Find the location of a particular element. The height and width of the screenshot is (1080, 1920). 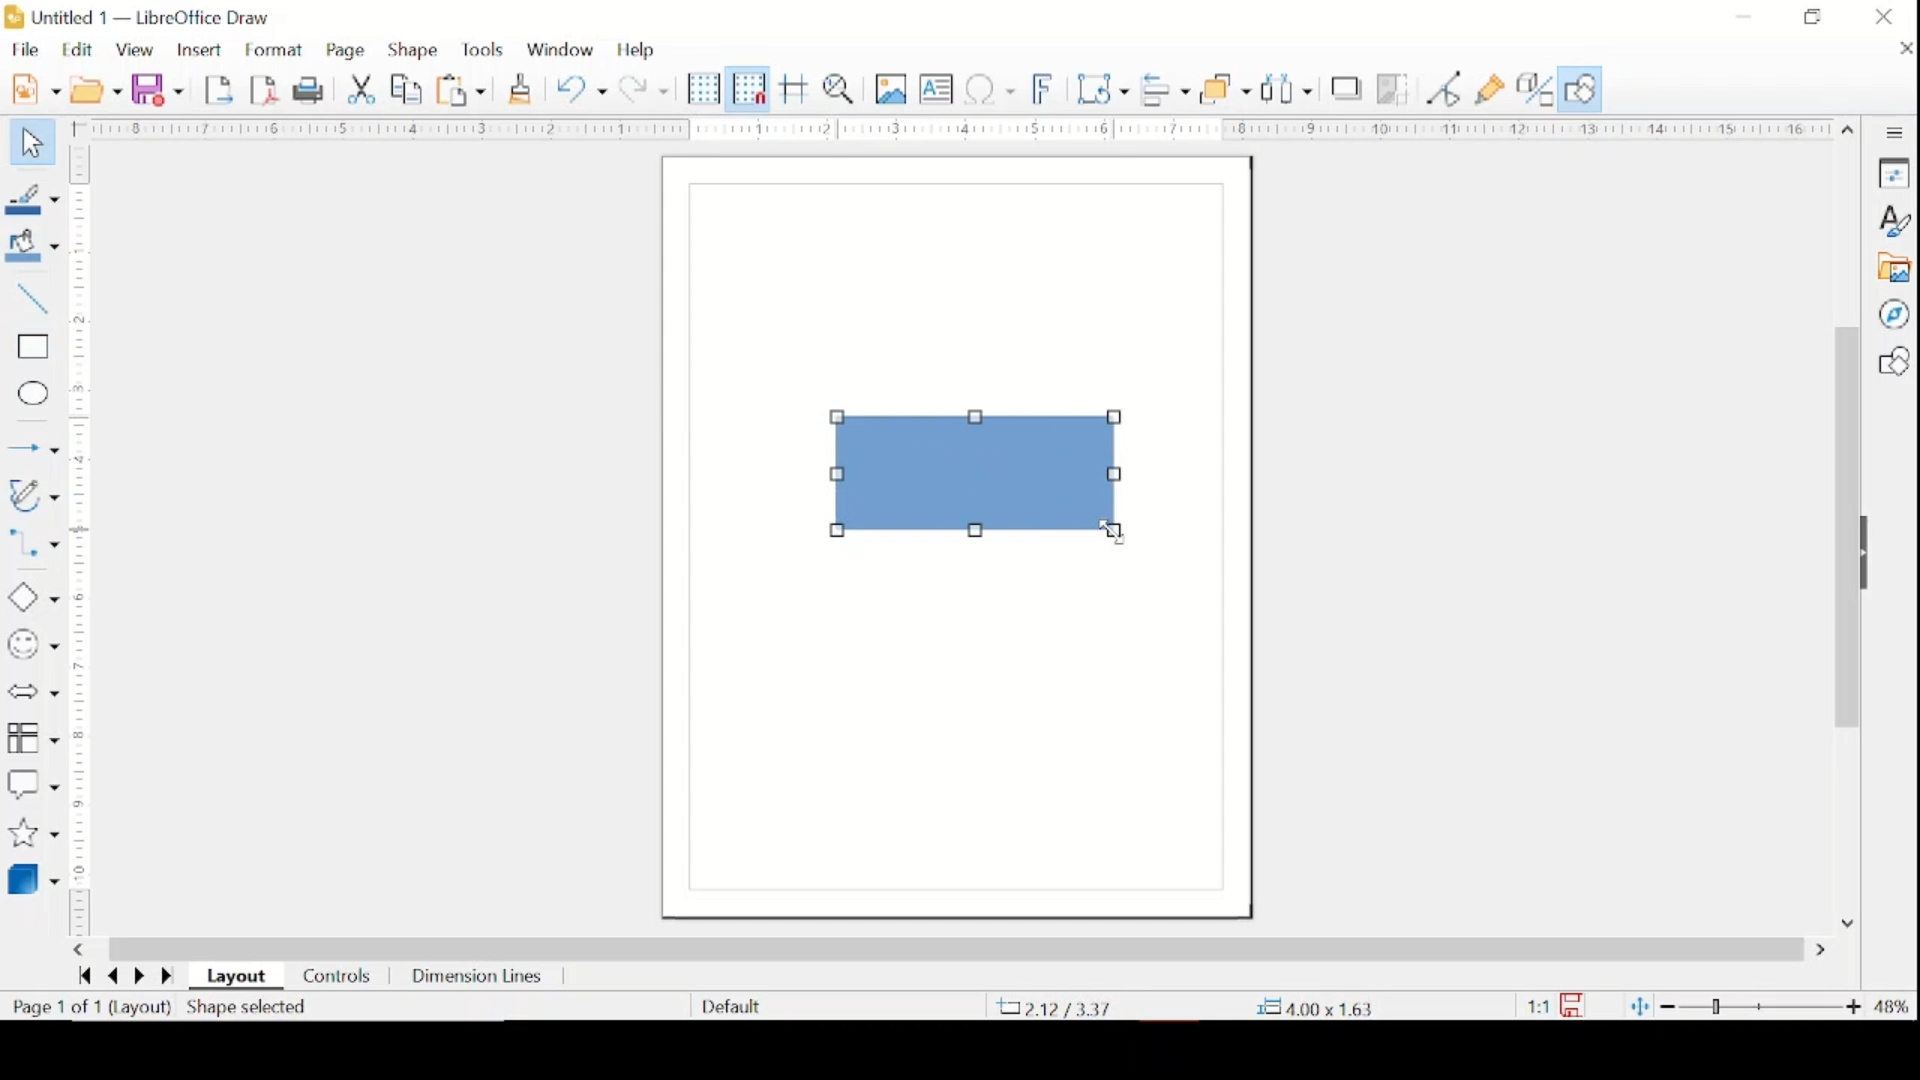

insert fontwork text is located at coordinates (1044, 87).